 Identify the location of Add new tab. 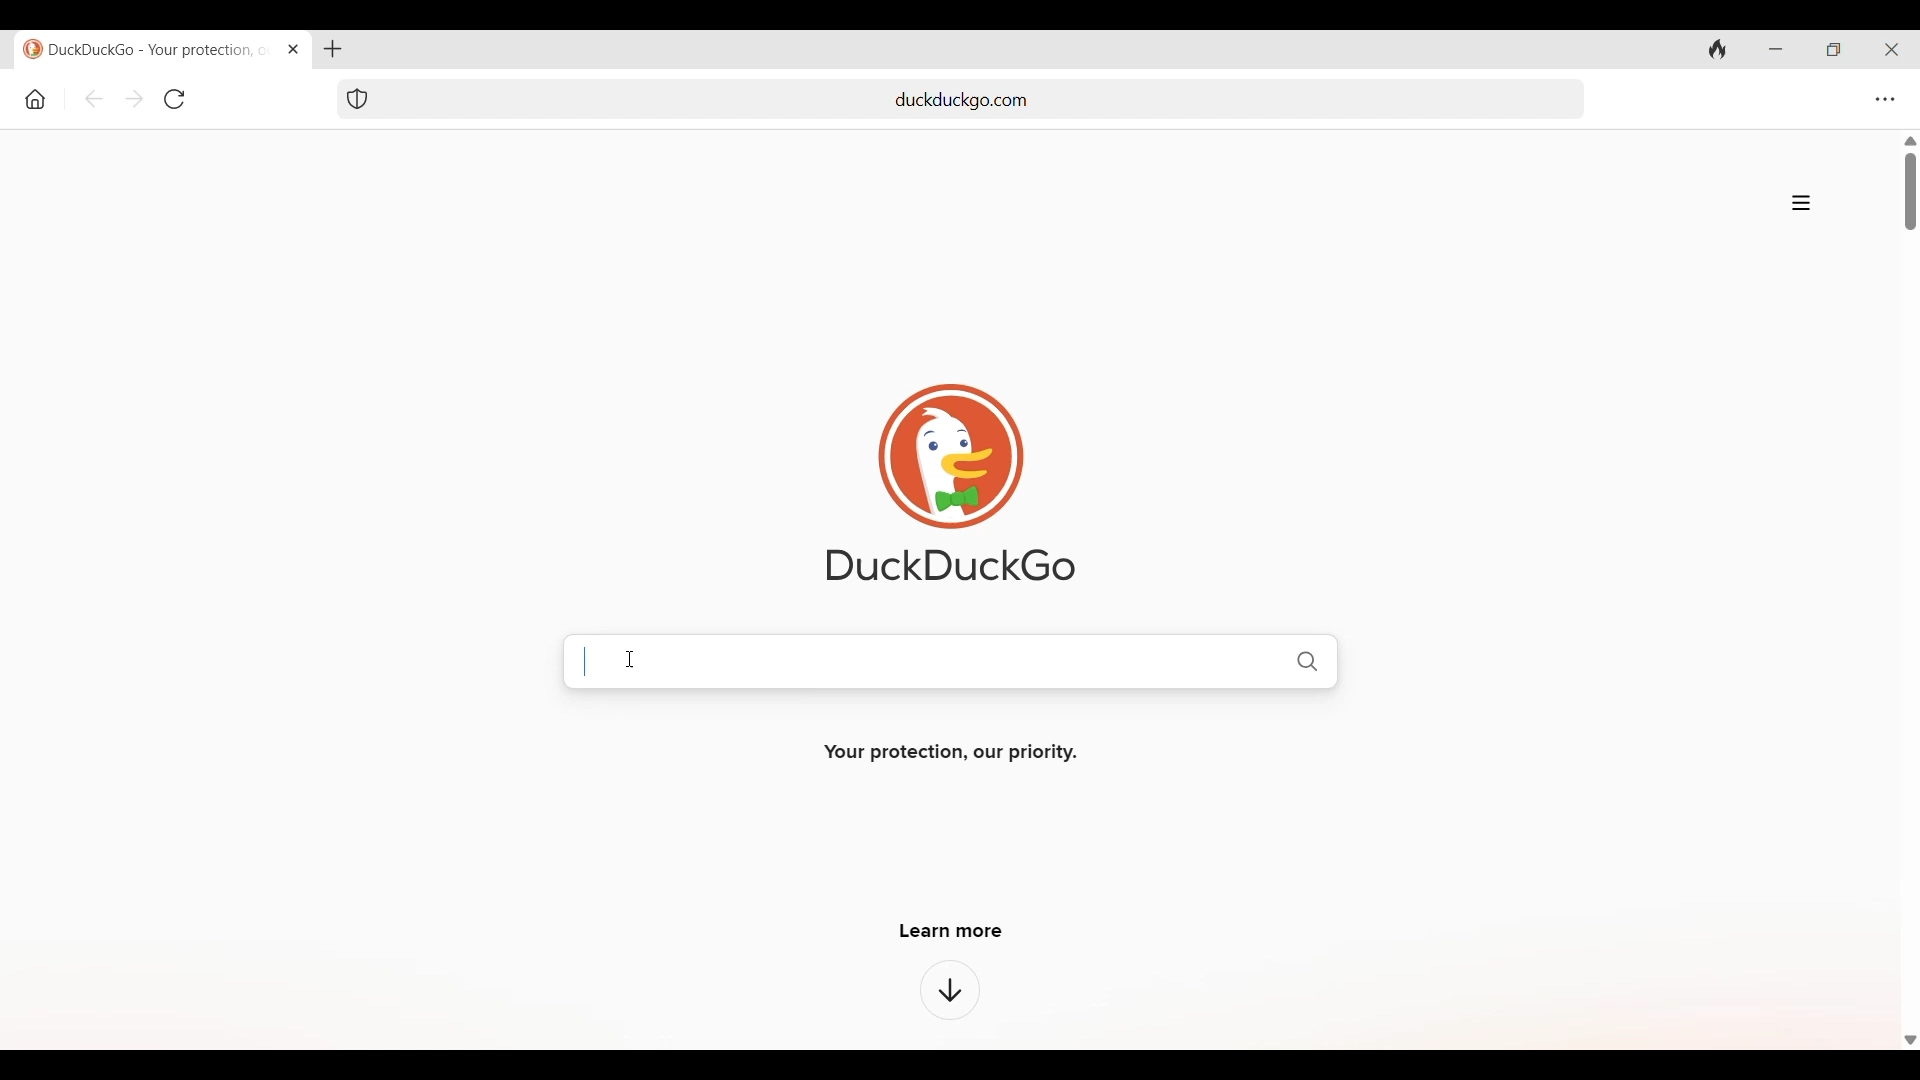
(334, 49).